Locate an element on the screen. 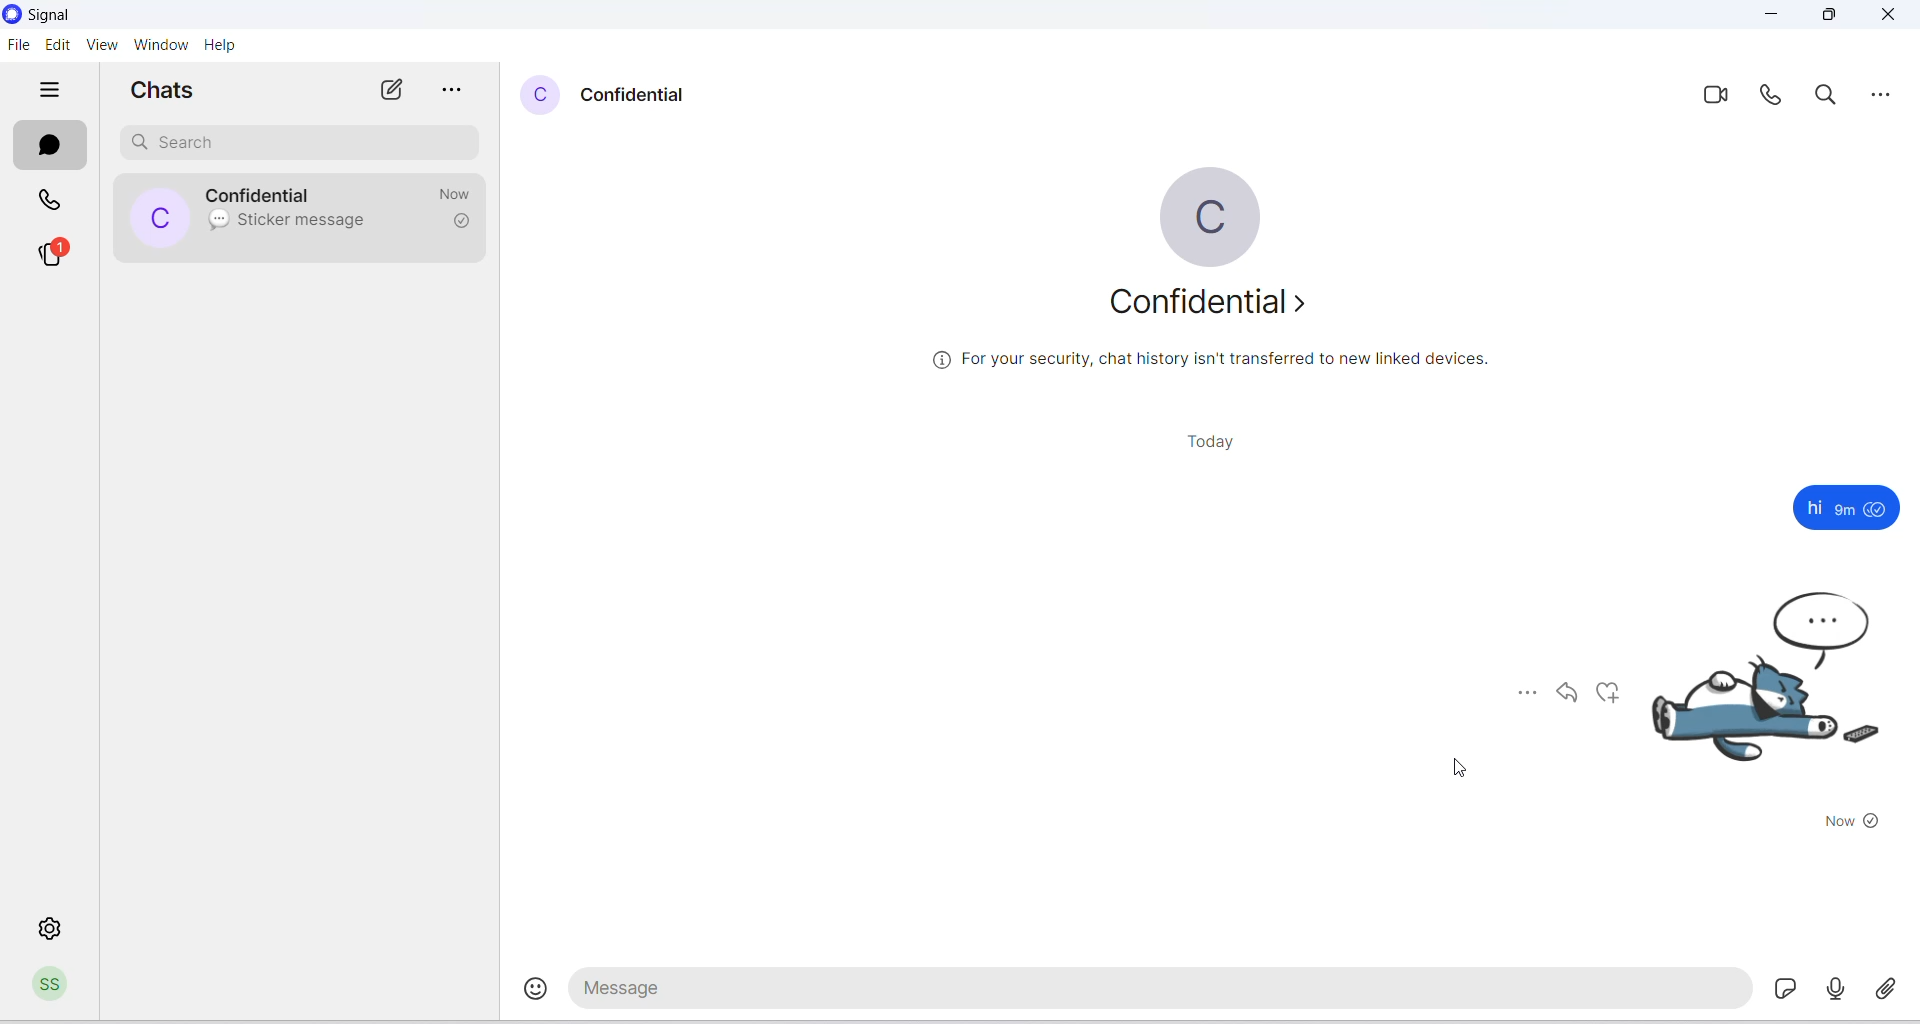  new chat is located at coordinates (392, 91).